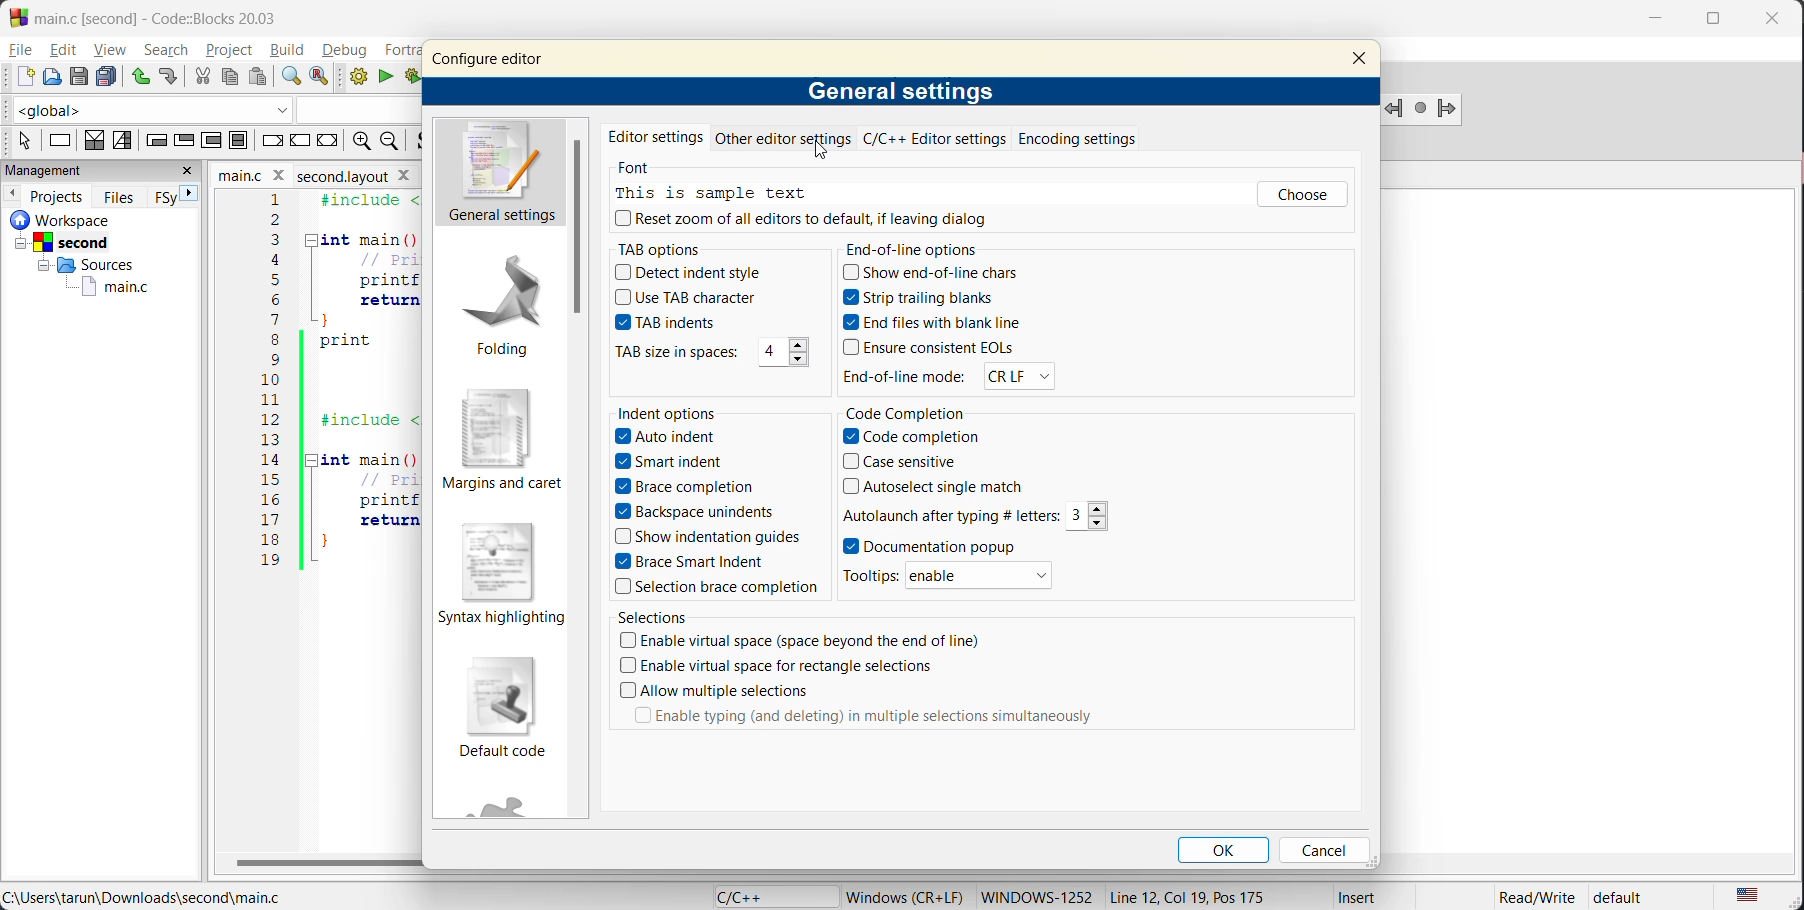 The width and height of the screenshot is (1804, 910). Describe the element at coordinates (155, 142) in the screenshot. I see `entry condition loop` at that location.